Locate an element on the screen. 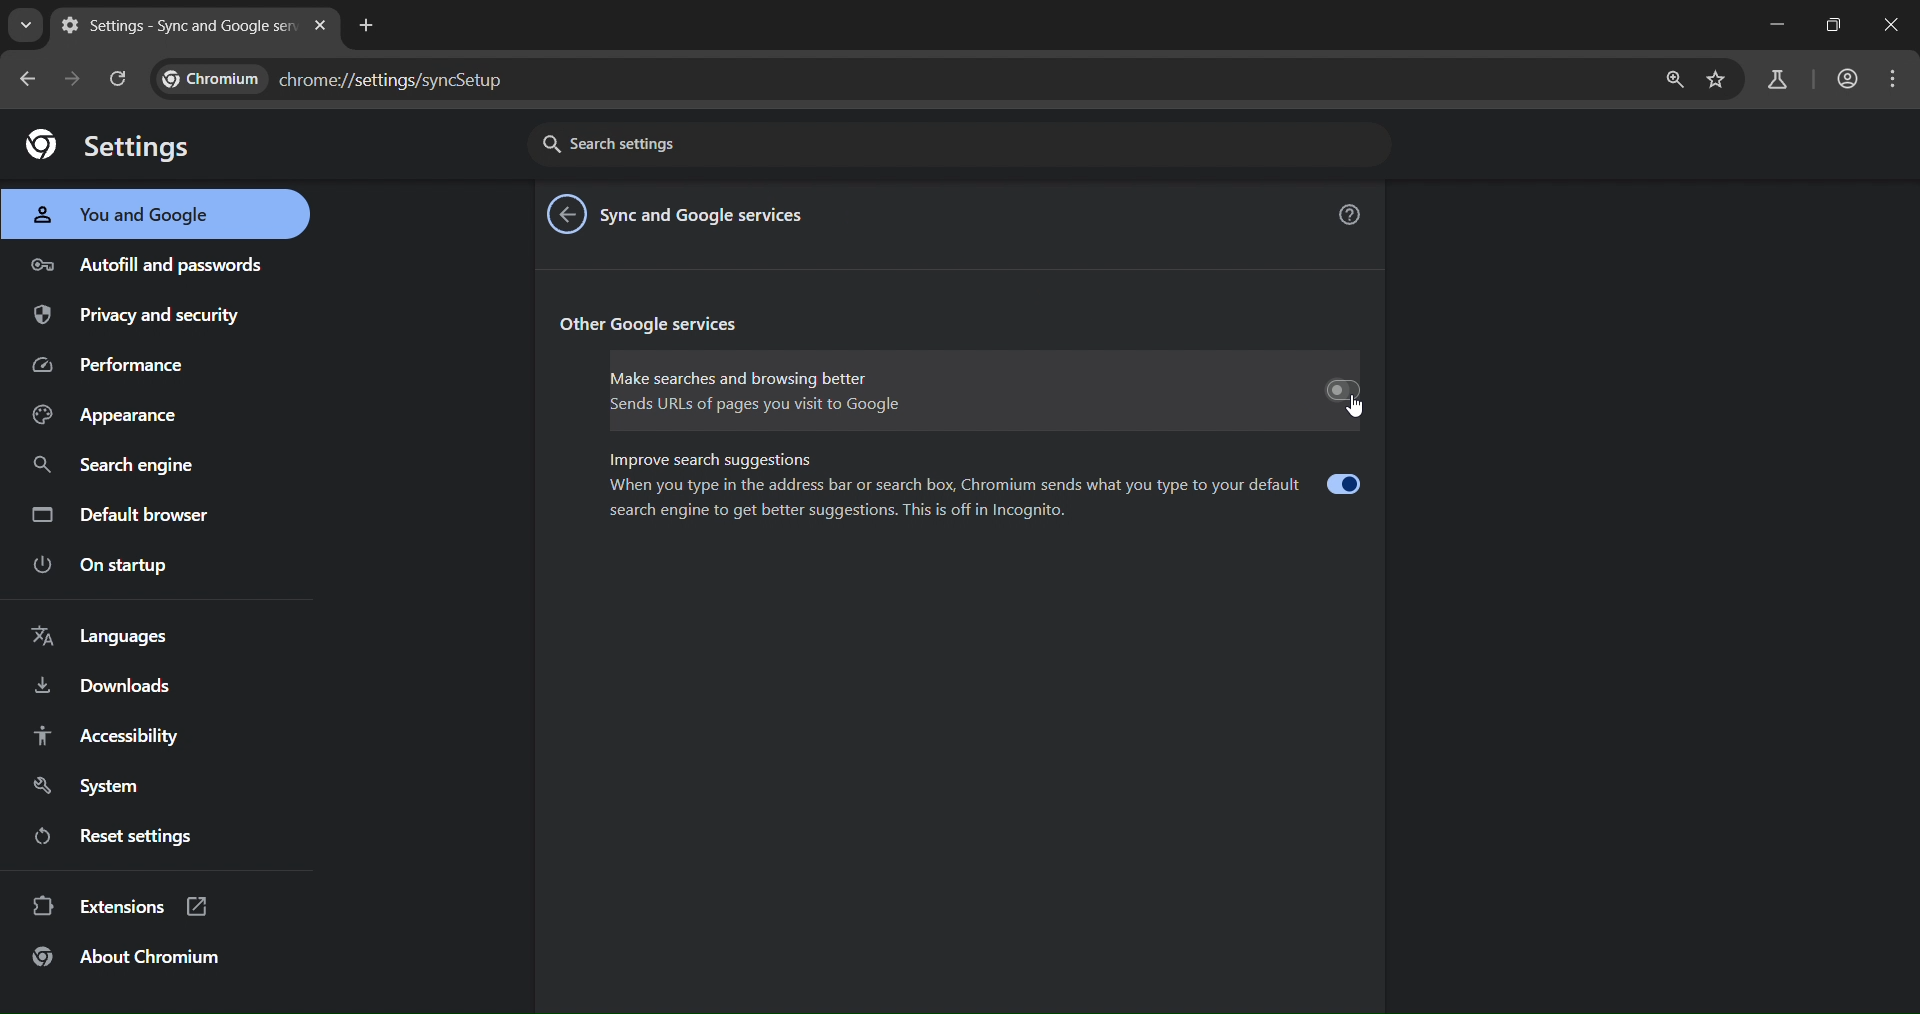 This screenshot has width=1920, height=1014. go back is located at coordinates (566, 216).